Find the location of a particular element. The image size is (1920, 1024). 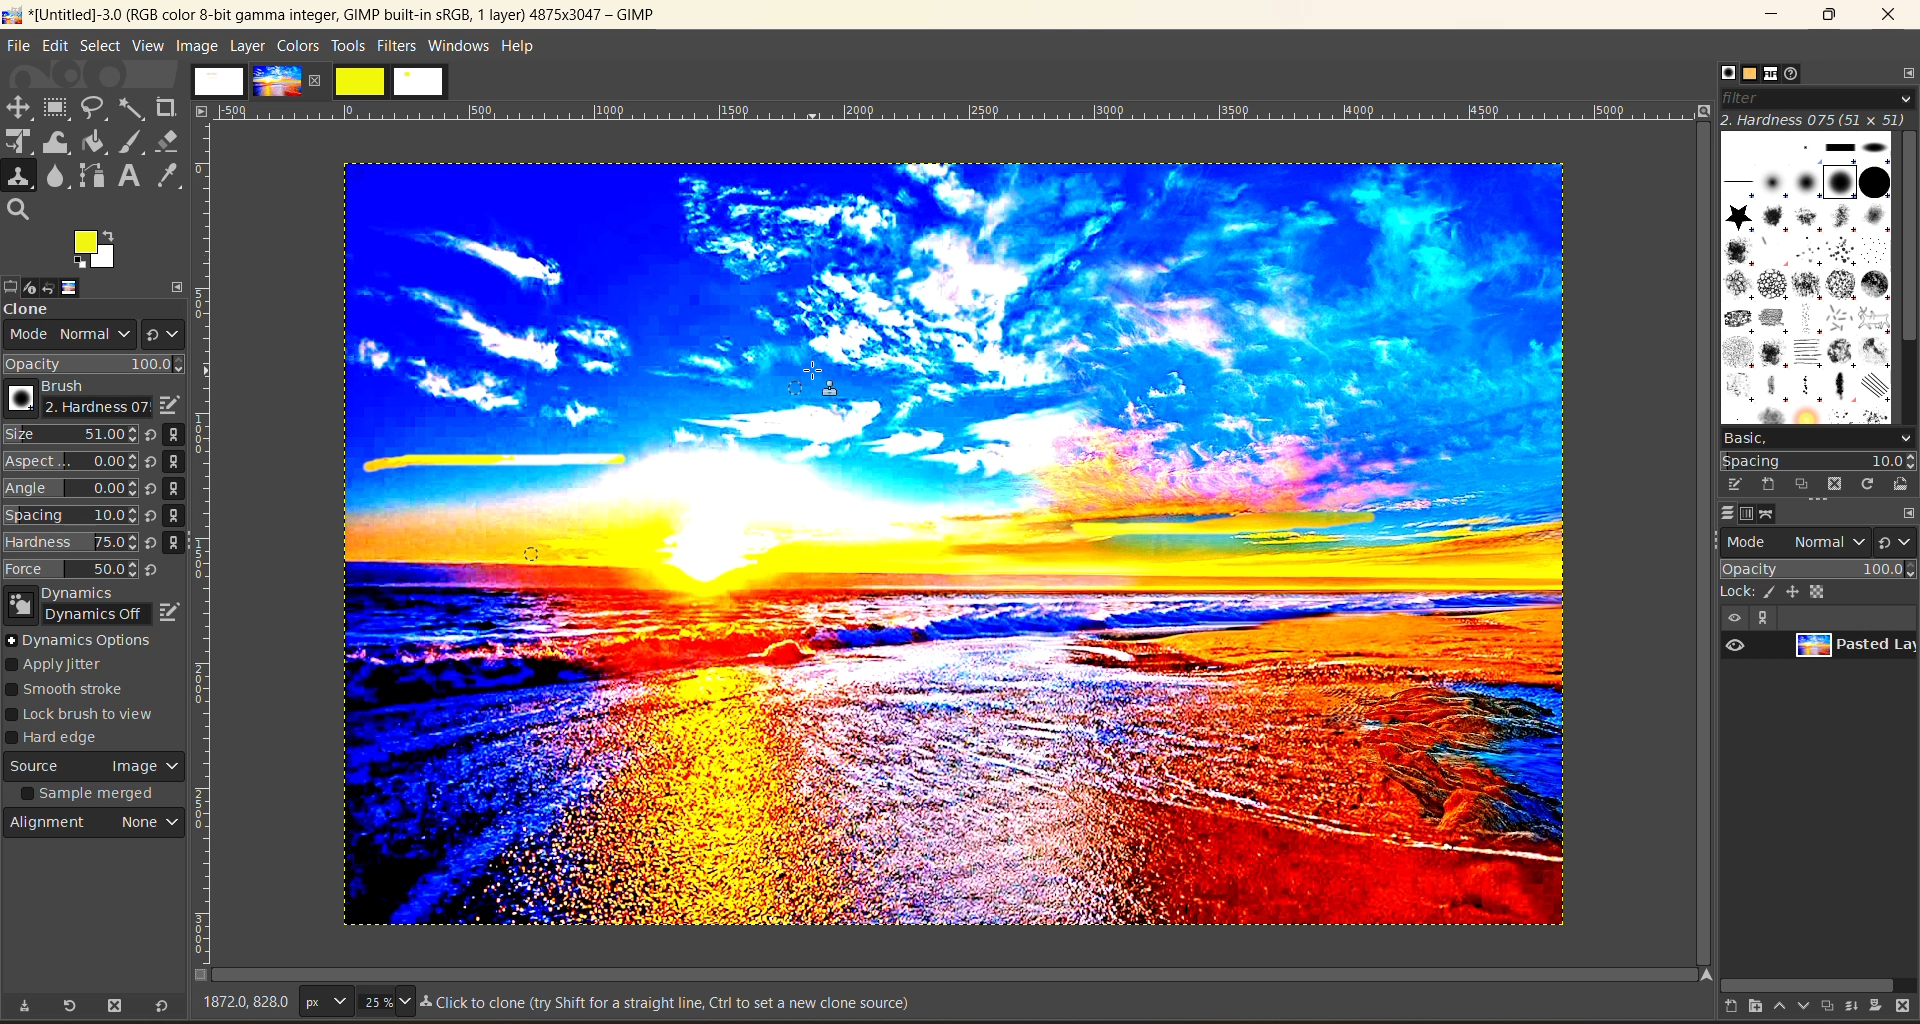

image is located at coordinates (195, 45).